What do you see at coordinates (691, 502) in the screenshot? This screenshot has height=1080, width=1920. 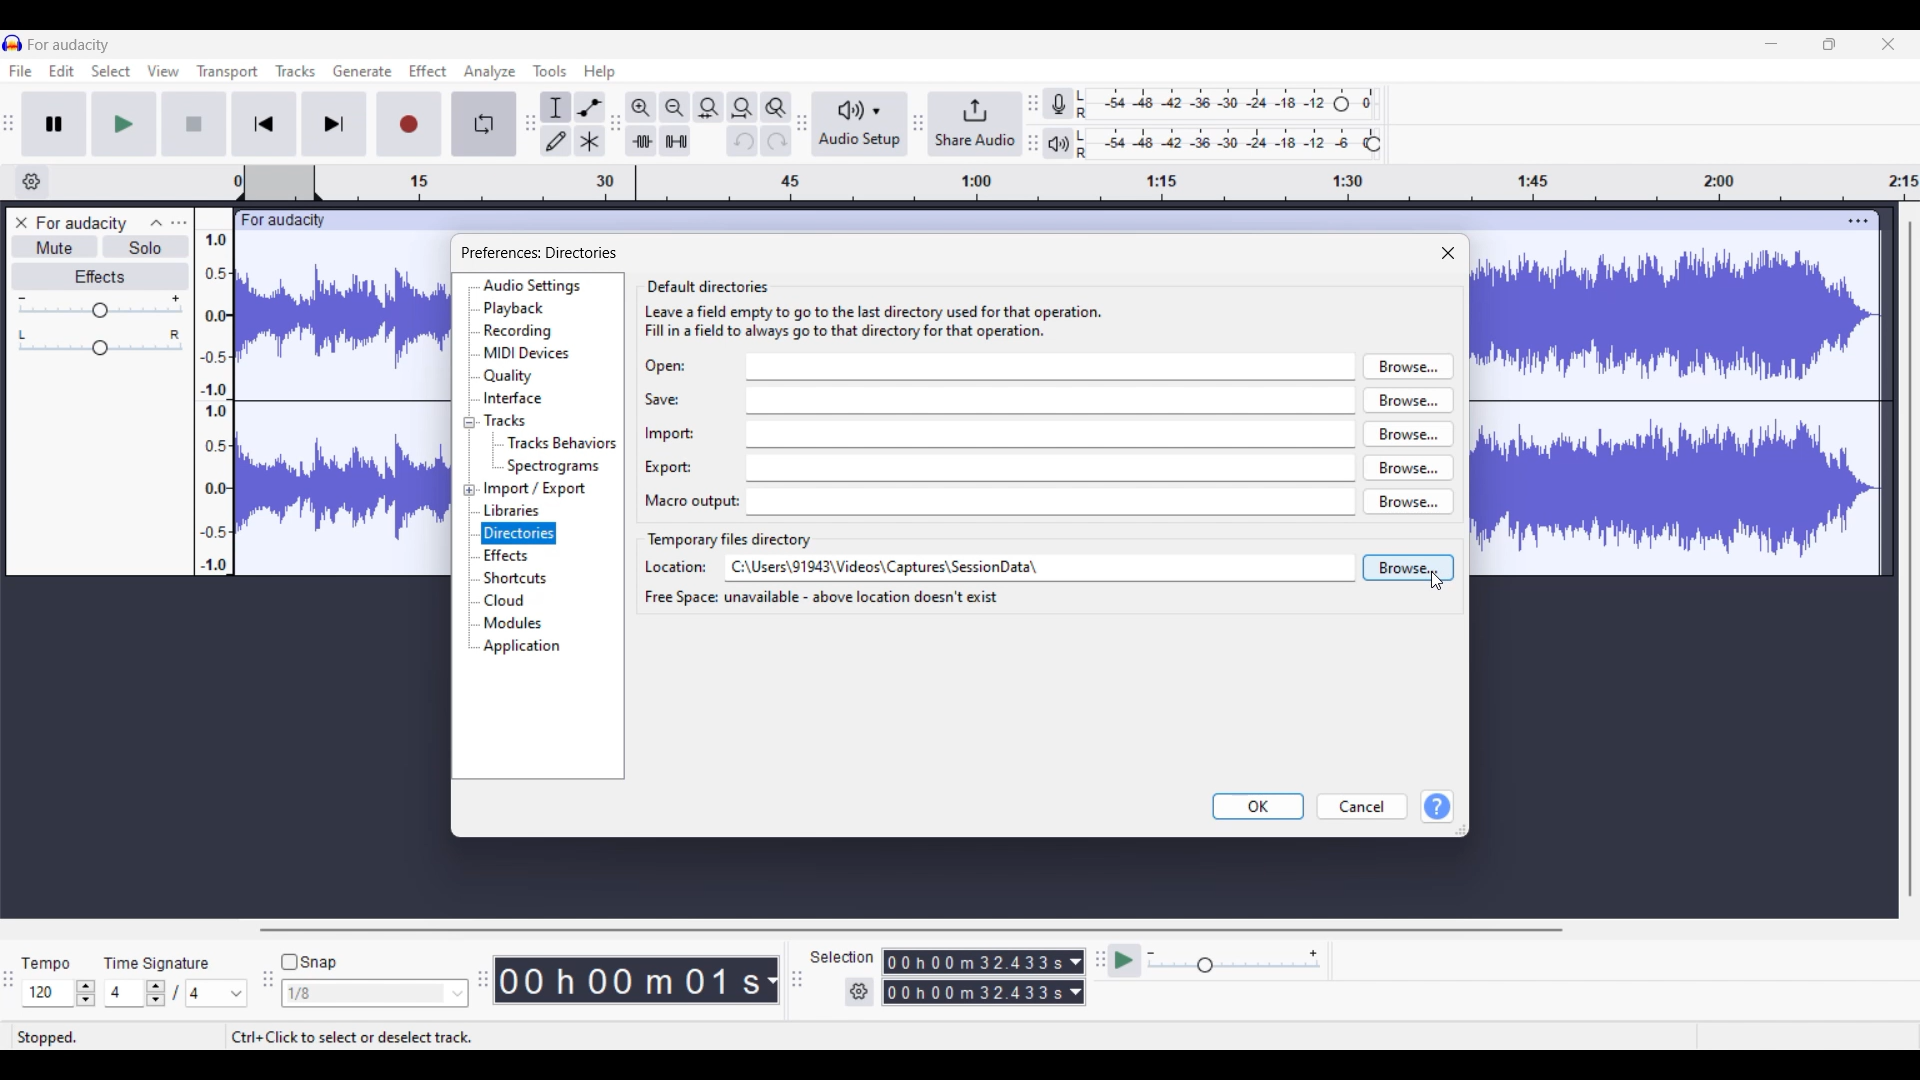 I see `Indicates text box for Macro output` at bounding box center [691, 502].